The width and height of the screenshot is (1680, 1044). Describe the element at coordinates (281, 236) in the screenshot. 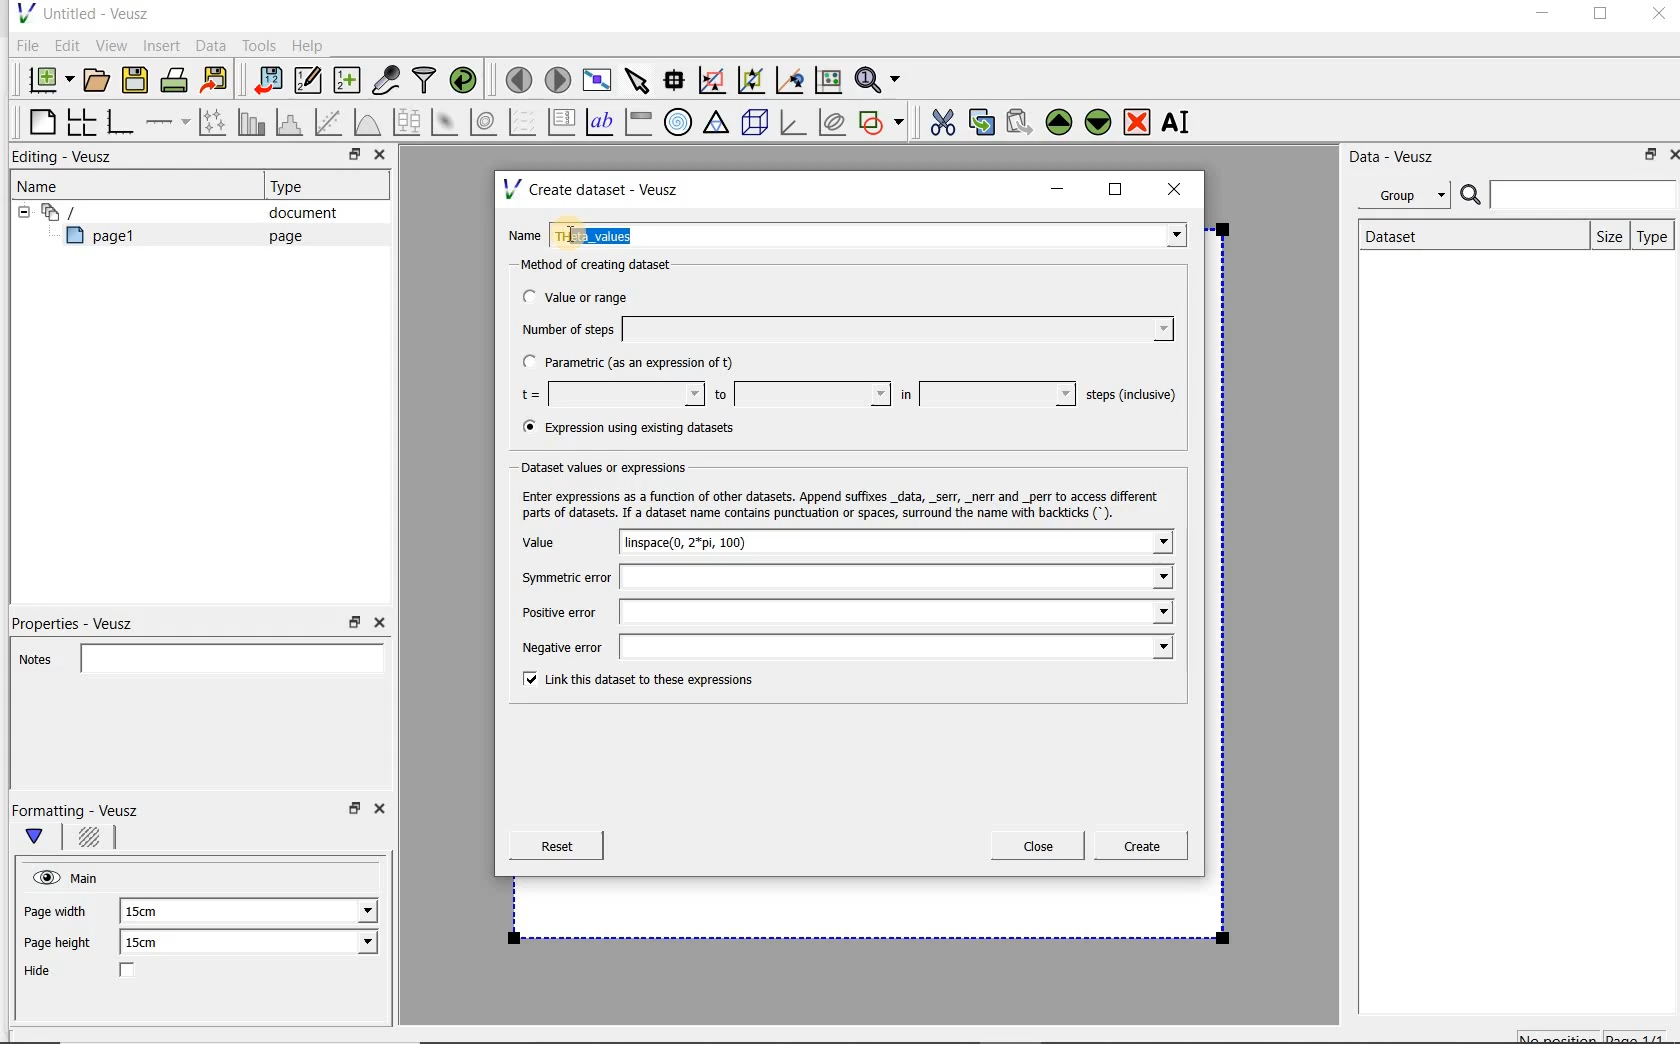

I see `page` at that location.